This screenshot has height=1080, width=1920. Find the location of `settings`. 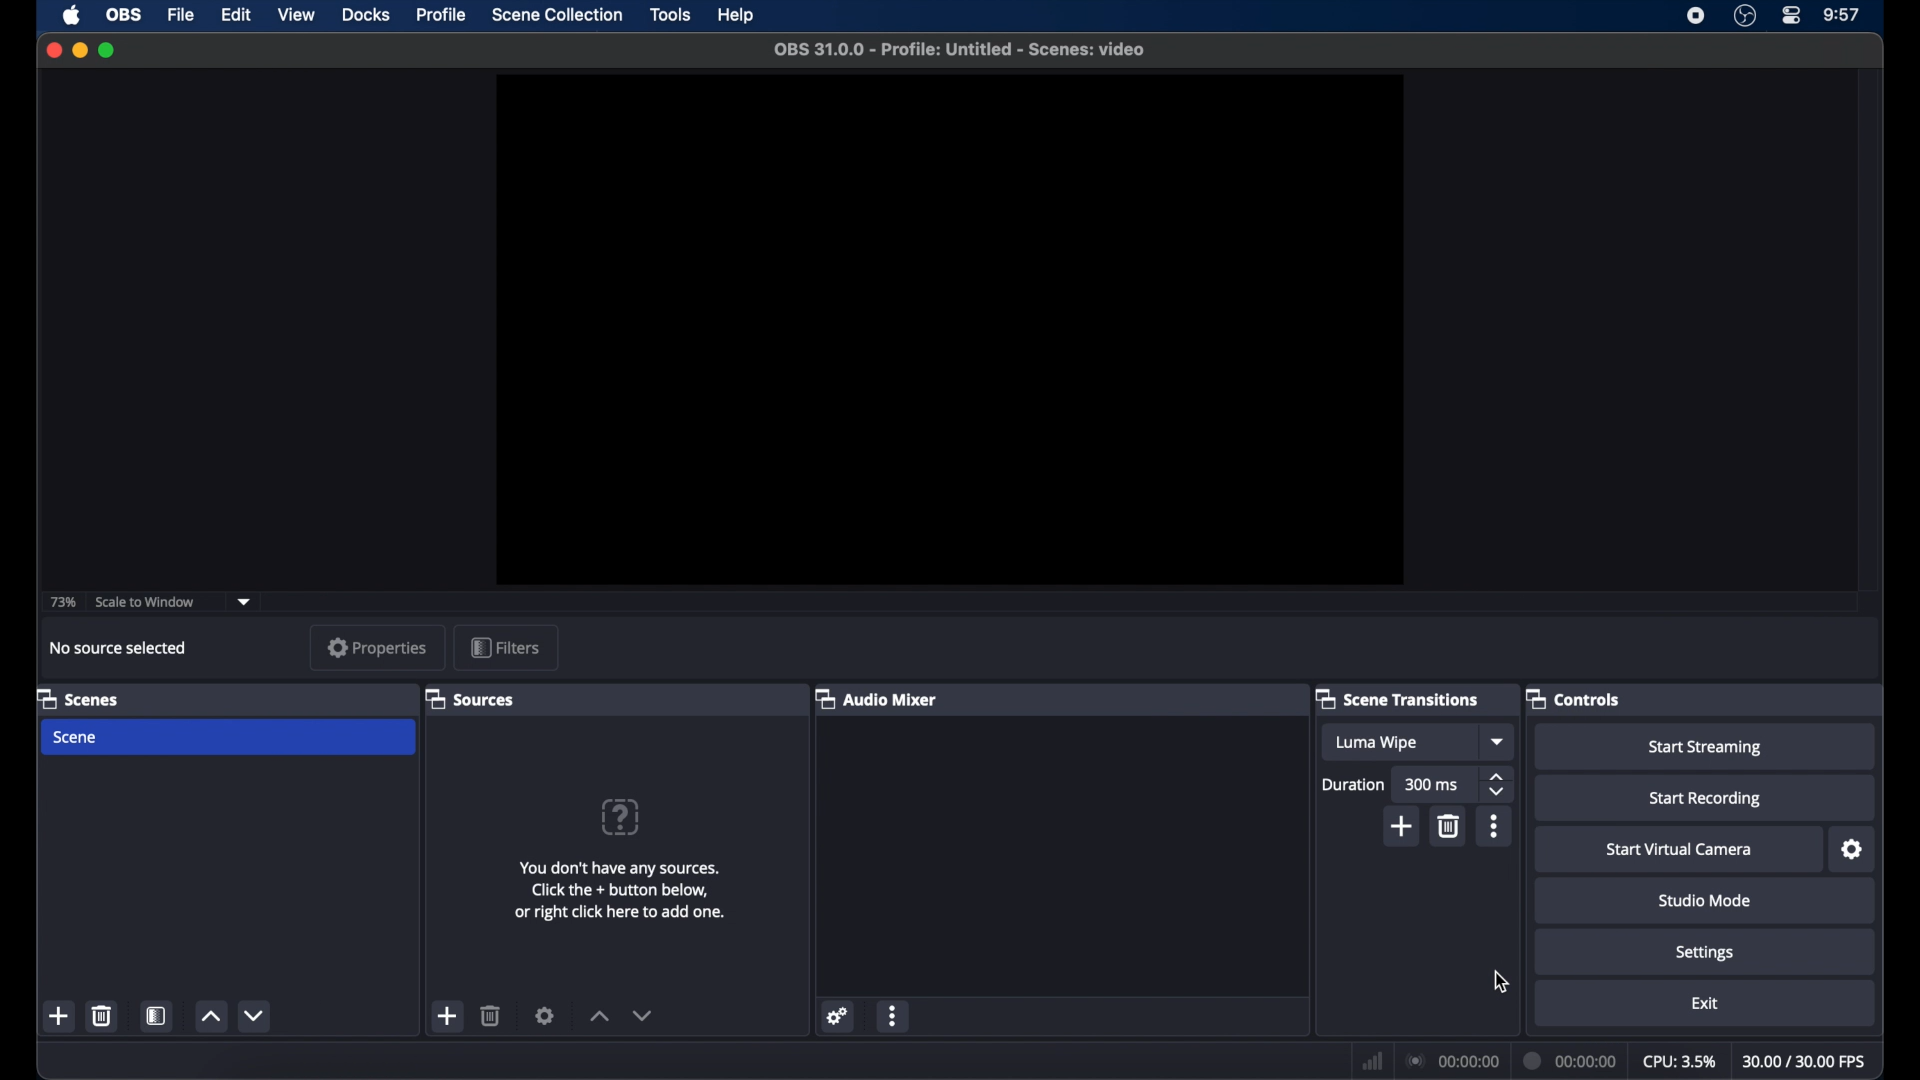

settings is located at coordinates (544, 1016).